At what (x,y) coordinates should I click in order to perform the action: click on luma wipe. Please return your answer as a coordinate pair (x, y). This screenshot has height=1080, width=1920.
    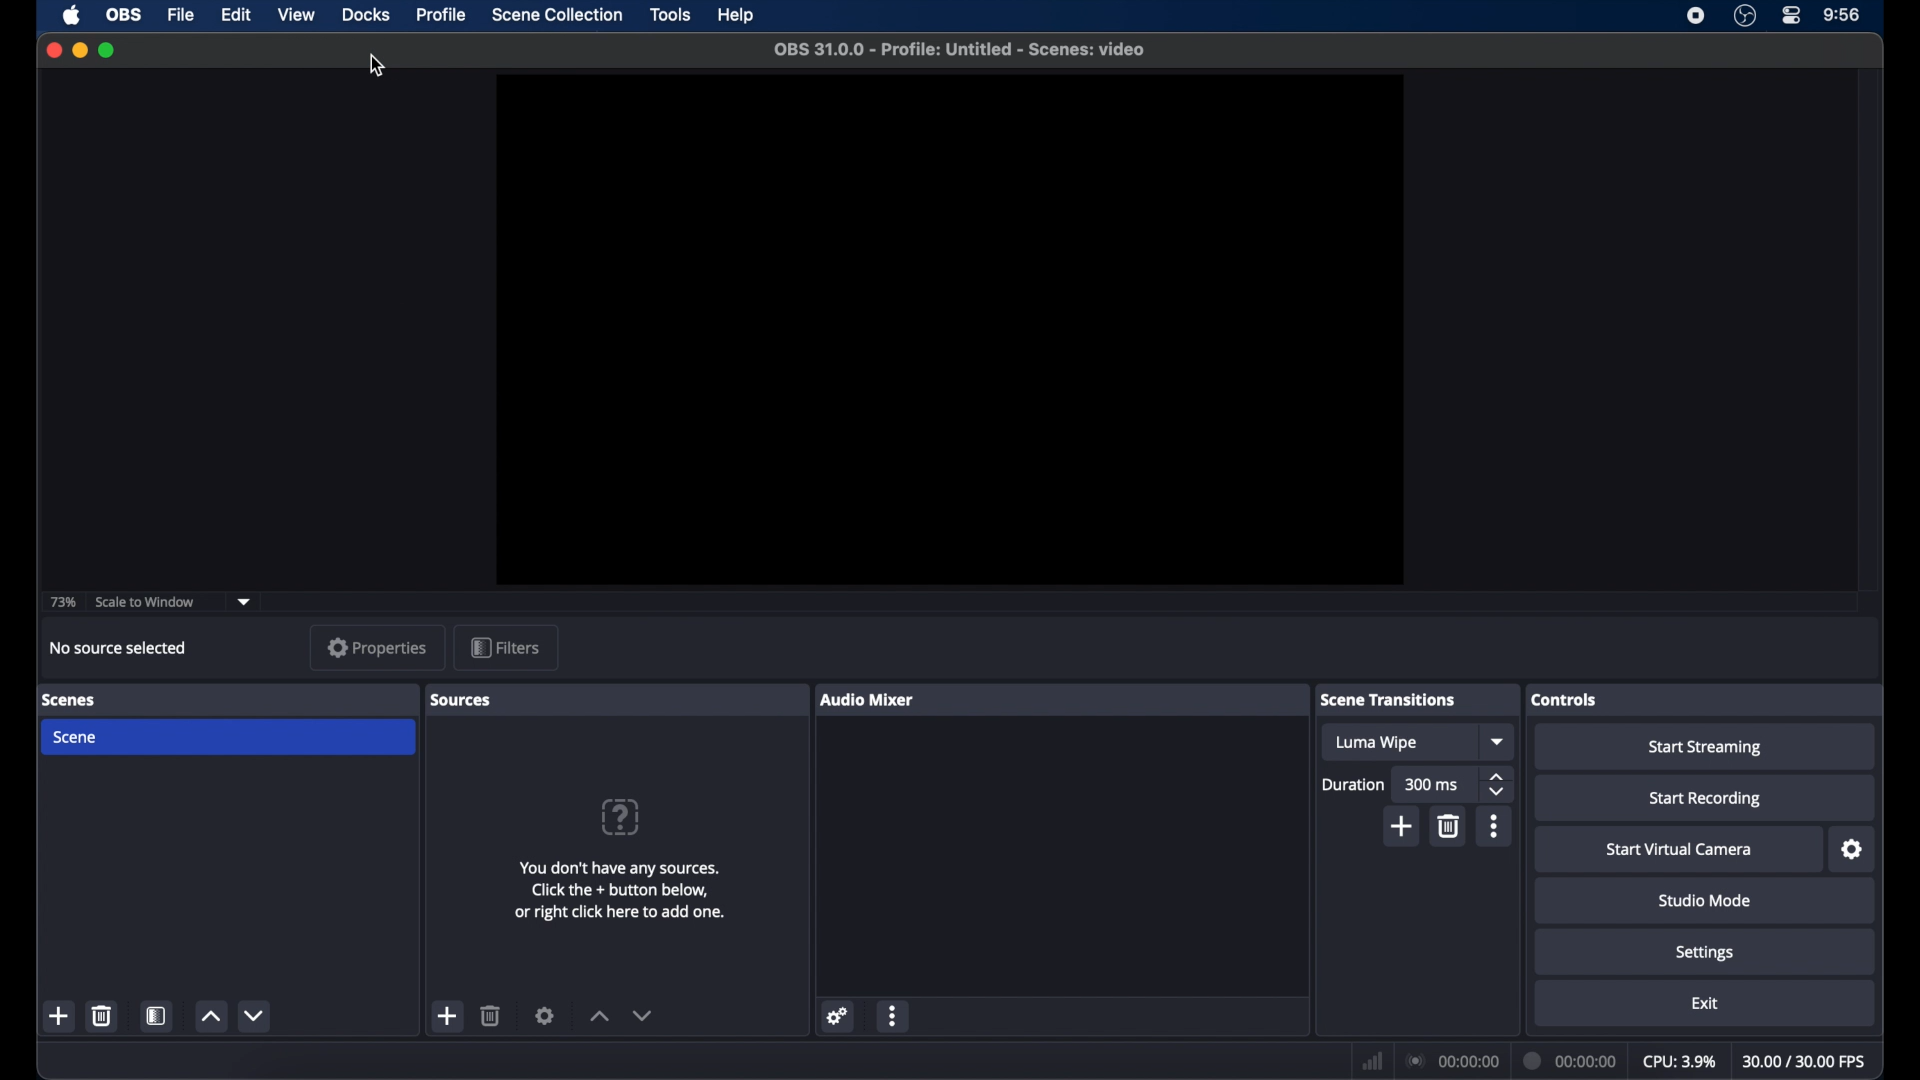
    Looking at the image, I should click on (1399, 742).